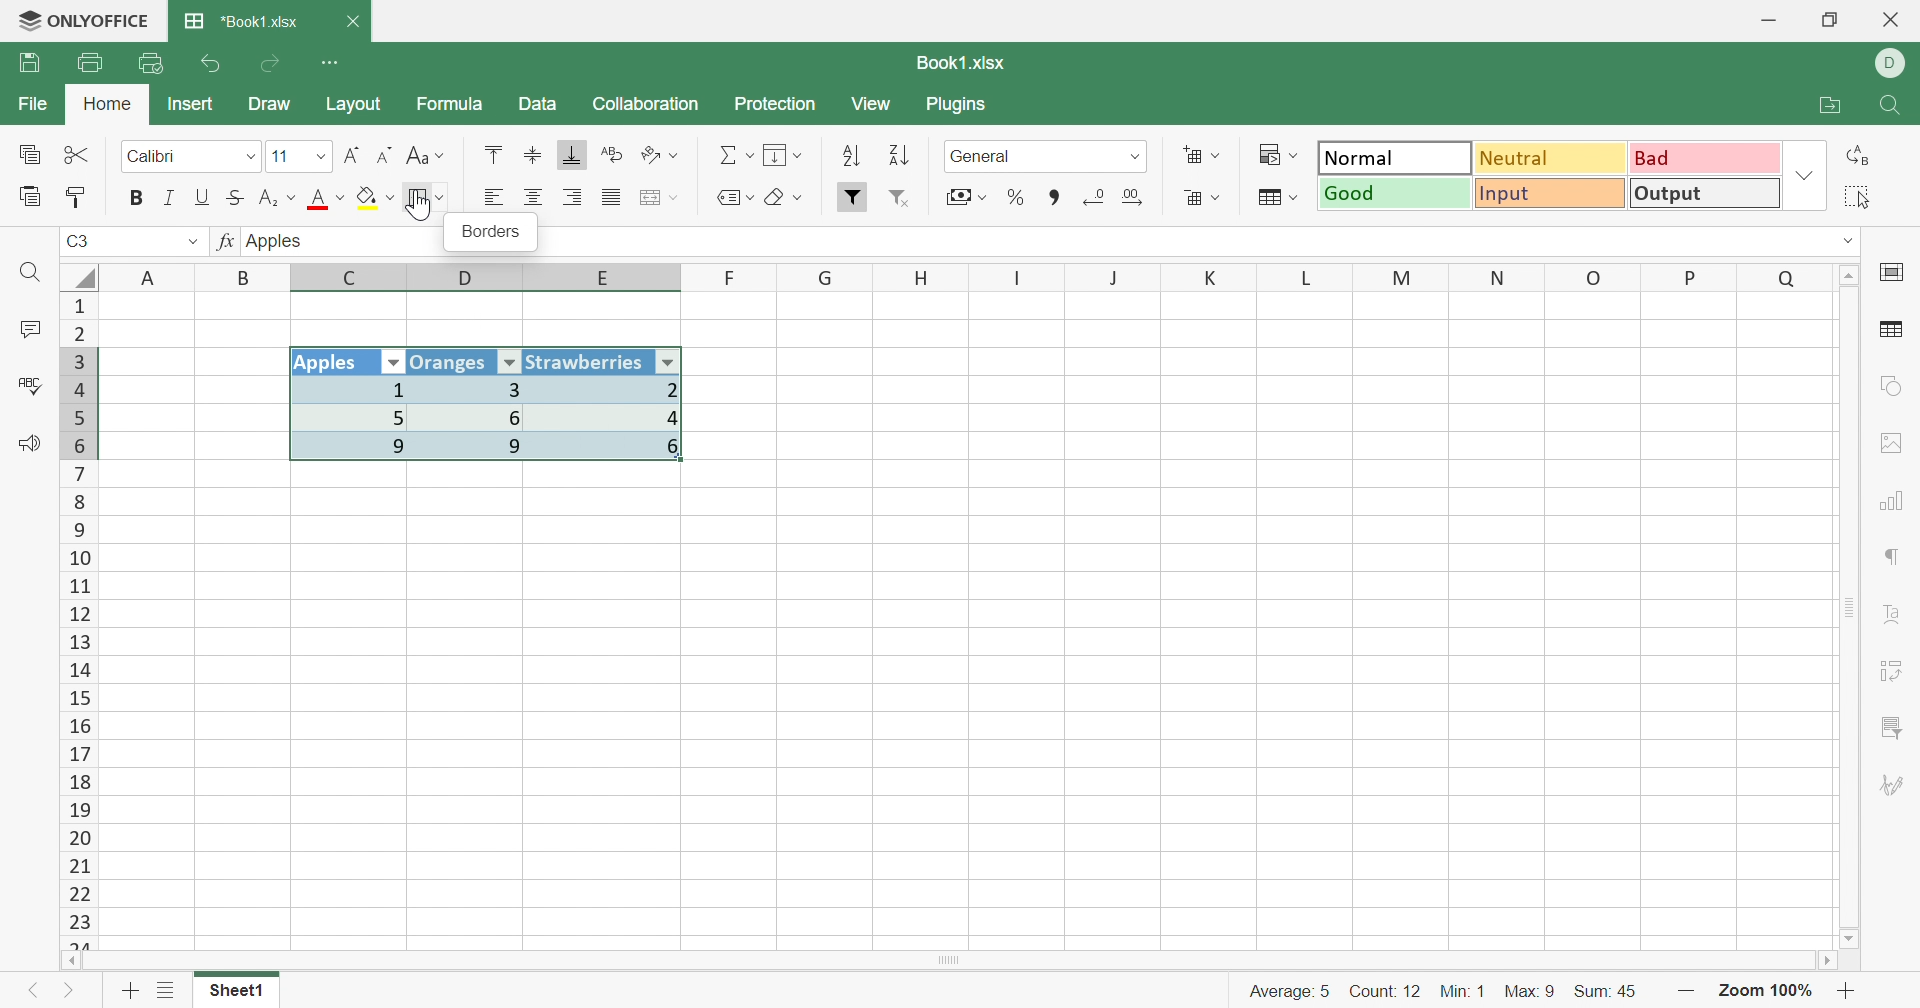  Describe the element at coordinates (1836, 239) in the screenshot. I see `drop down ` at that location.